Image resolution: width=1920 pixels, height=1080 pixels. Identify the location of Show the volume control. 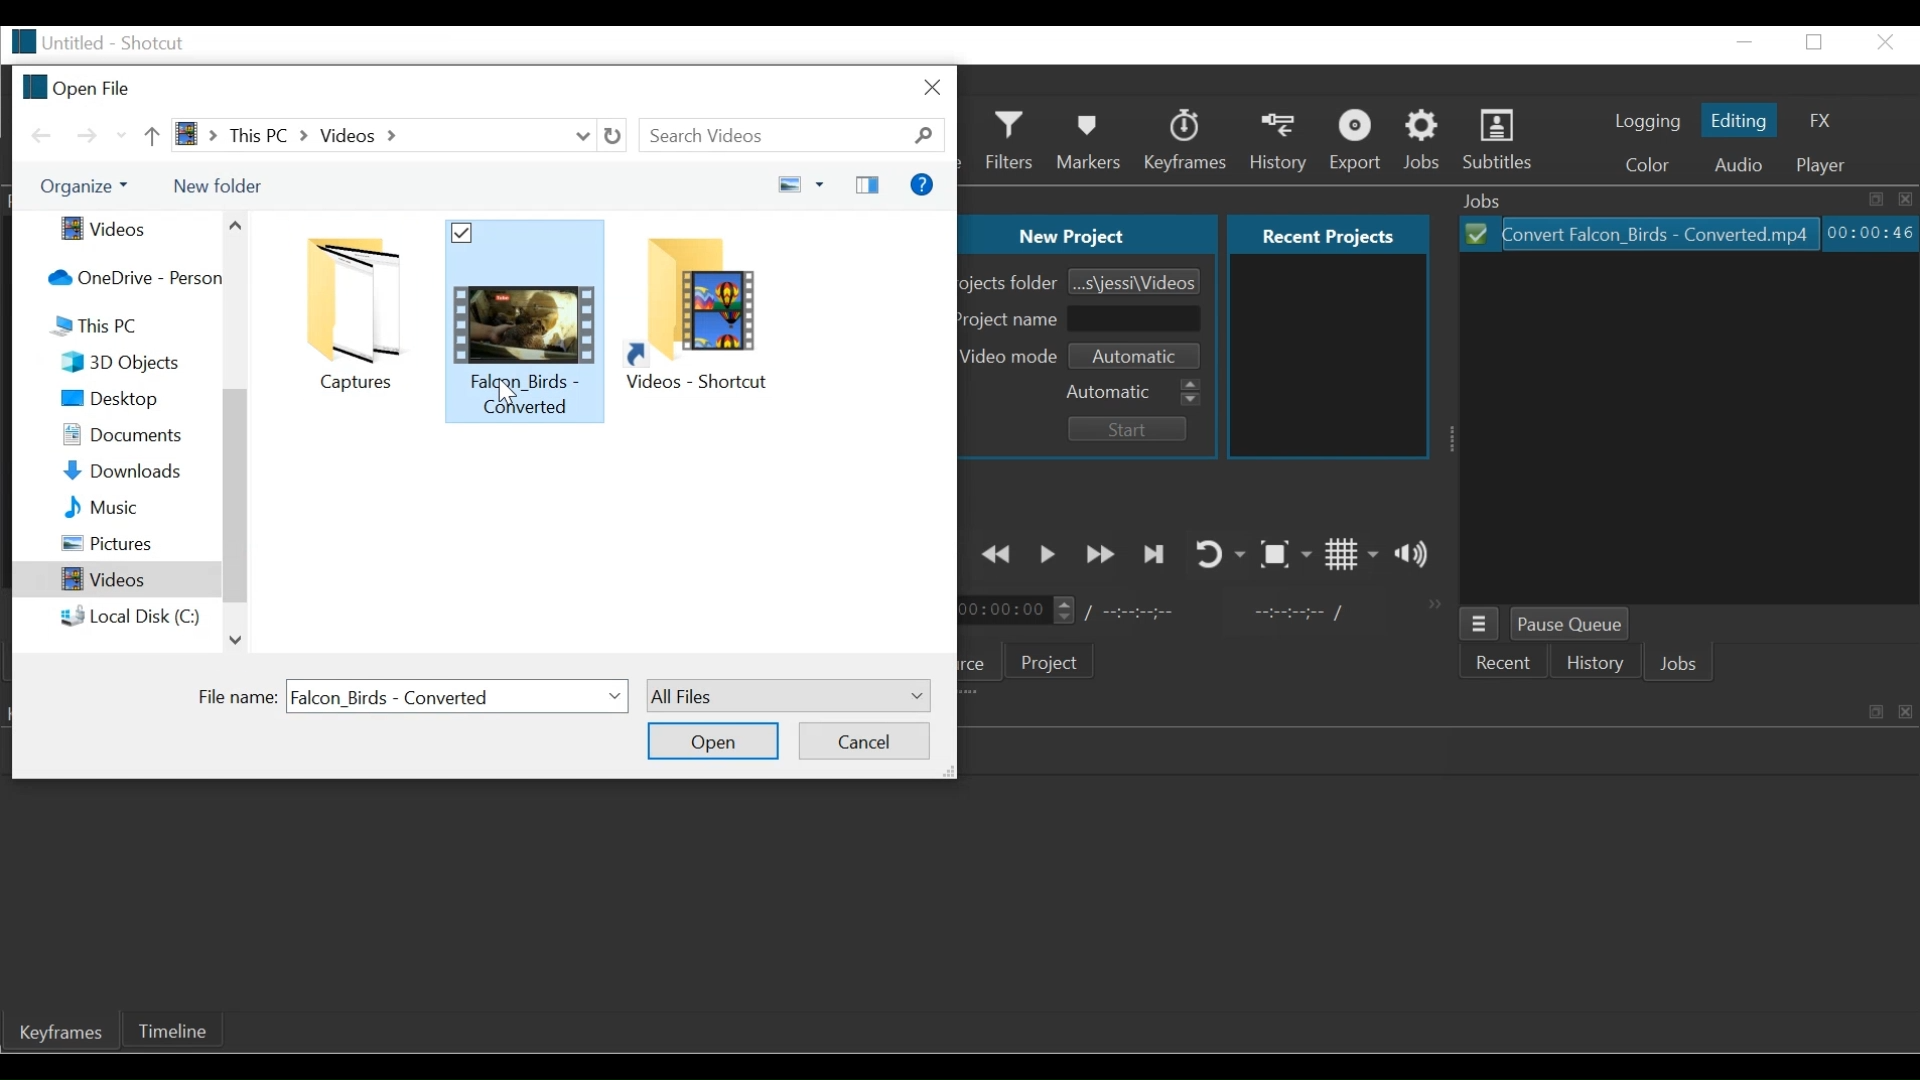
(1412, 555).